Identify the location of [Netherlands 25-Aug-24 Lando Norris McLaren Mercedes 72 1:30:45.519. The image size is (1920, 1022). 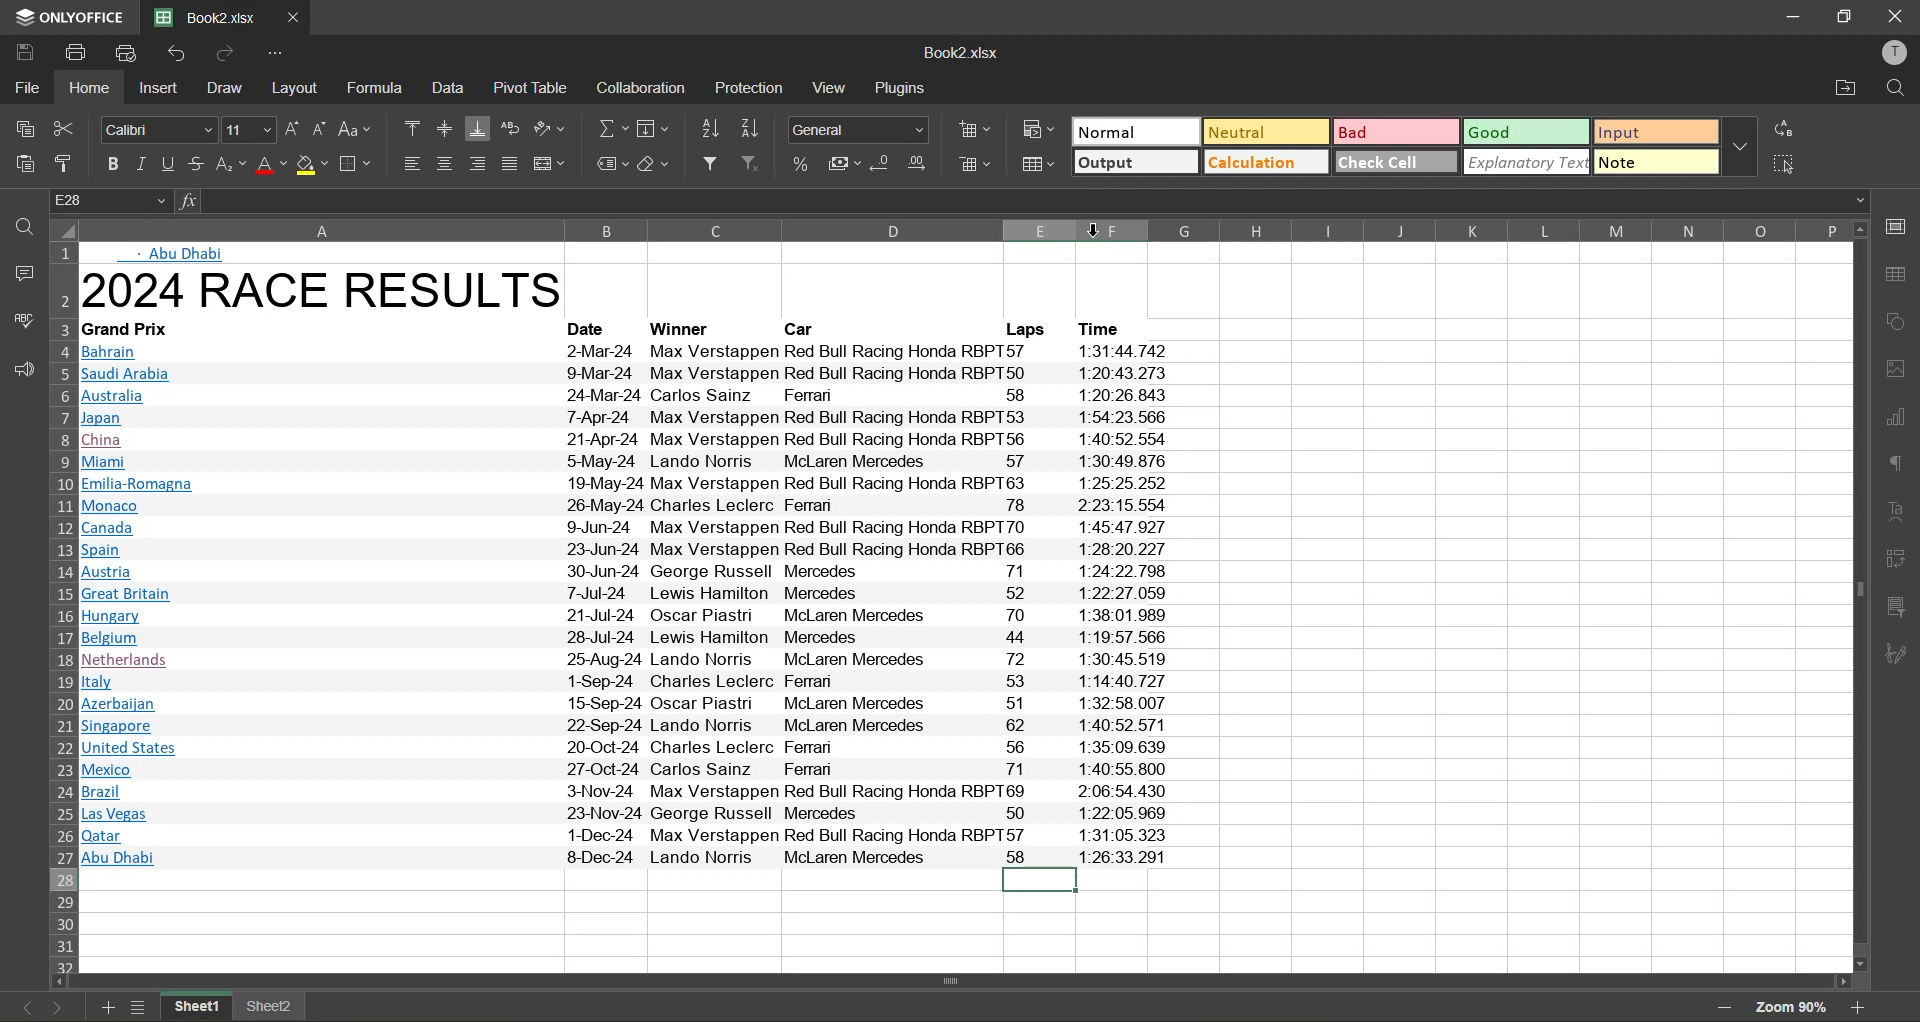
(630, 661).